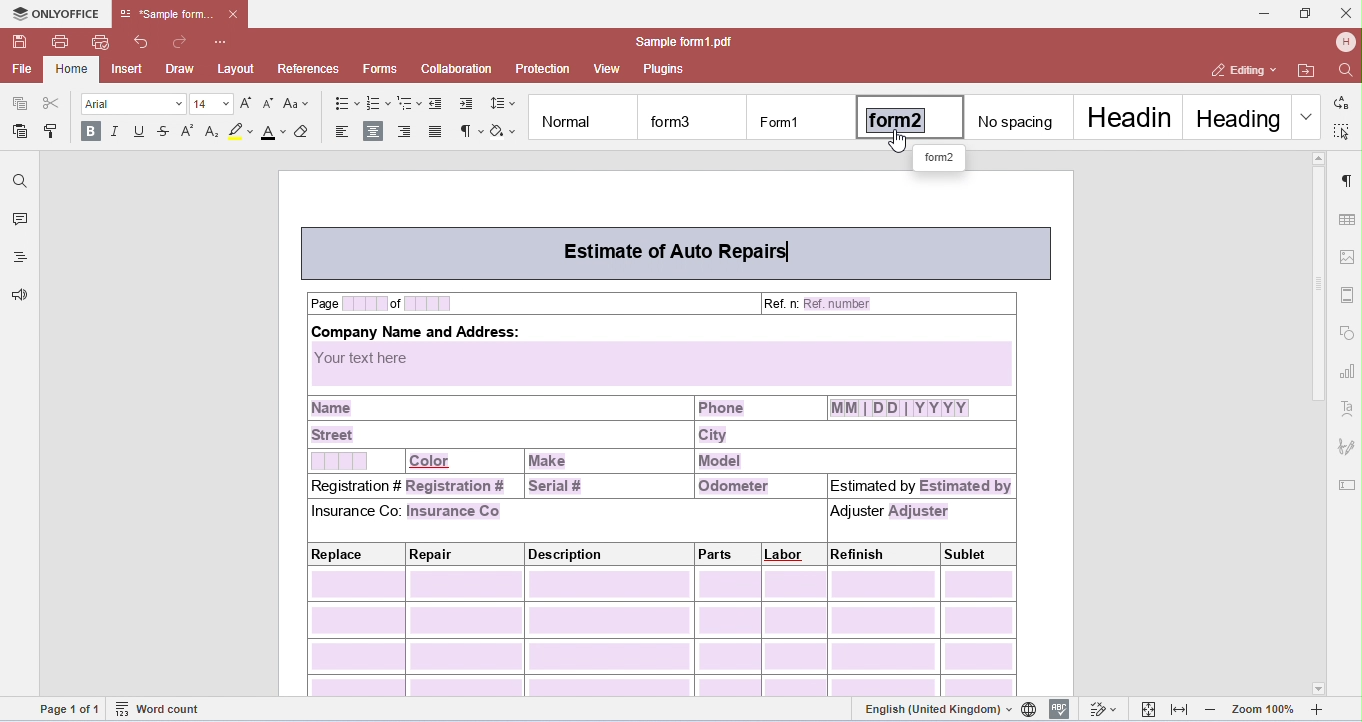 The width and height of the screenshot is (1362, 722). I want to click on font color, so click(274, 133).